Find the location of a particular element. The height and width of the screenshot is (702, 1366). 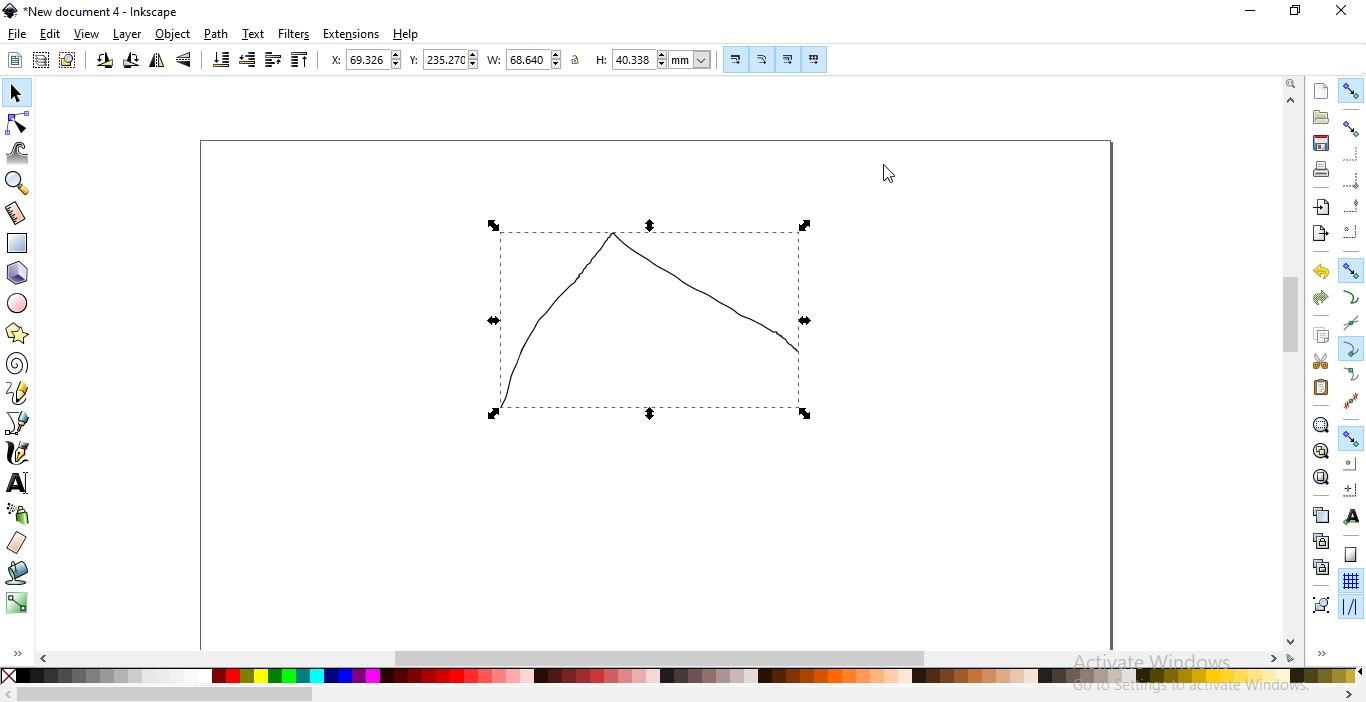

snap to grids is located at coordinates (1350, 580).